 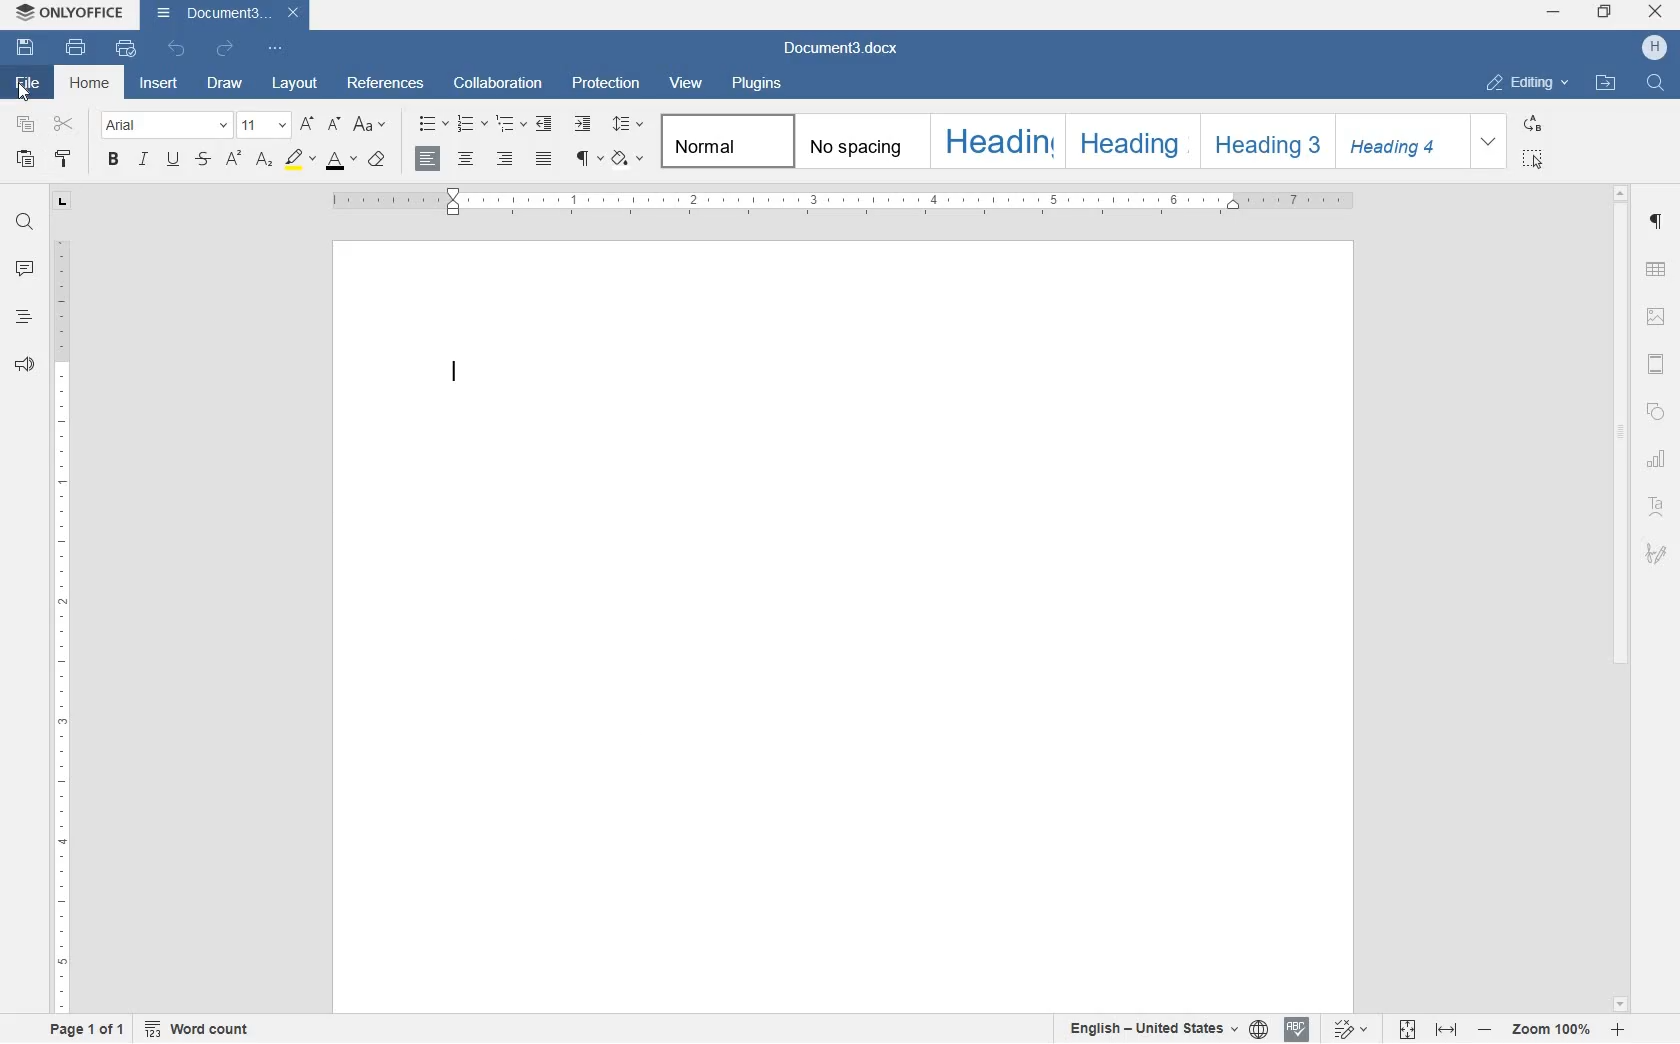 What do you see at coordinates (542, 160) in the screenshot?
I see `justified` at bounding box center [542, 160].